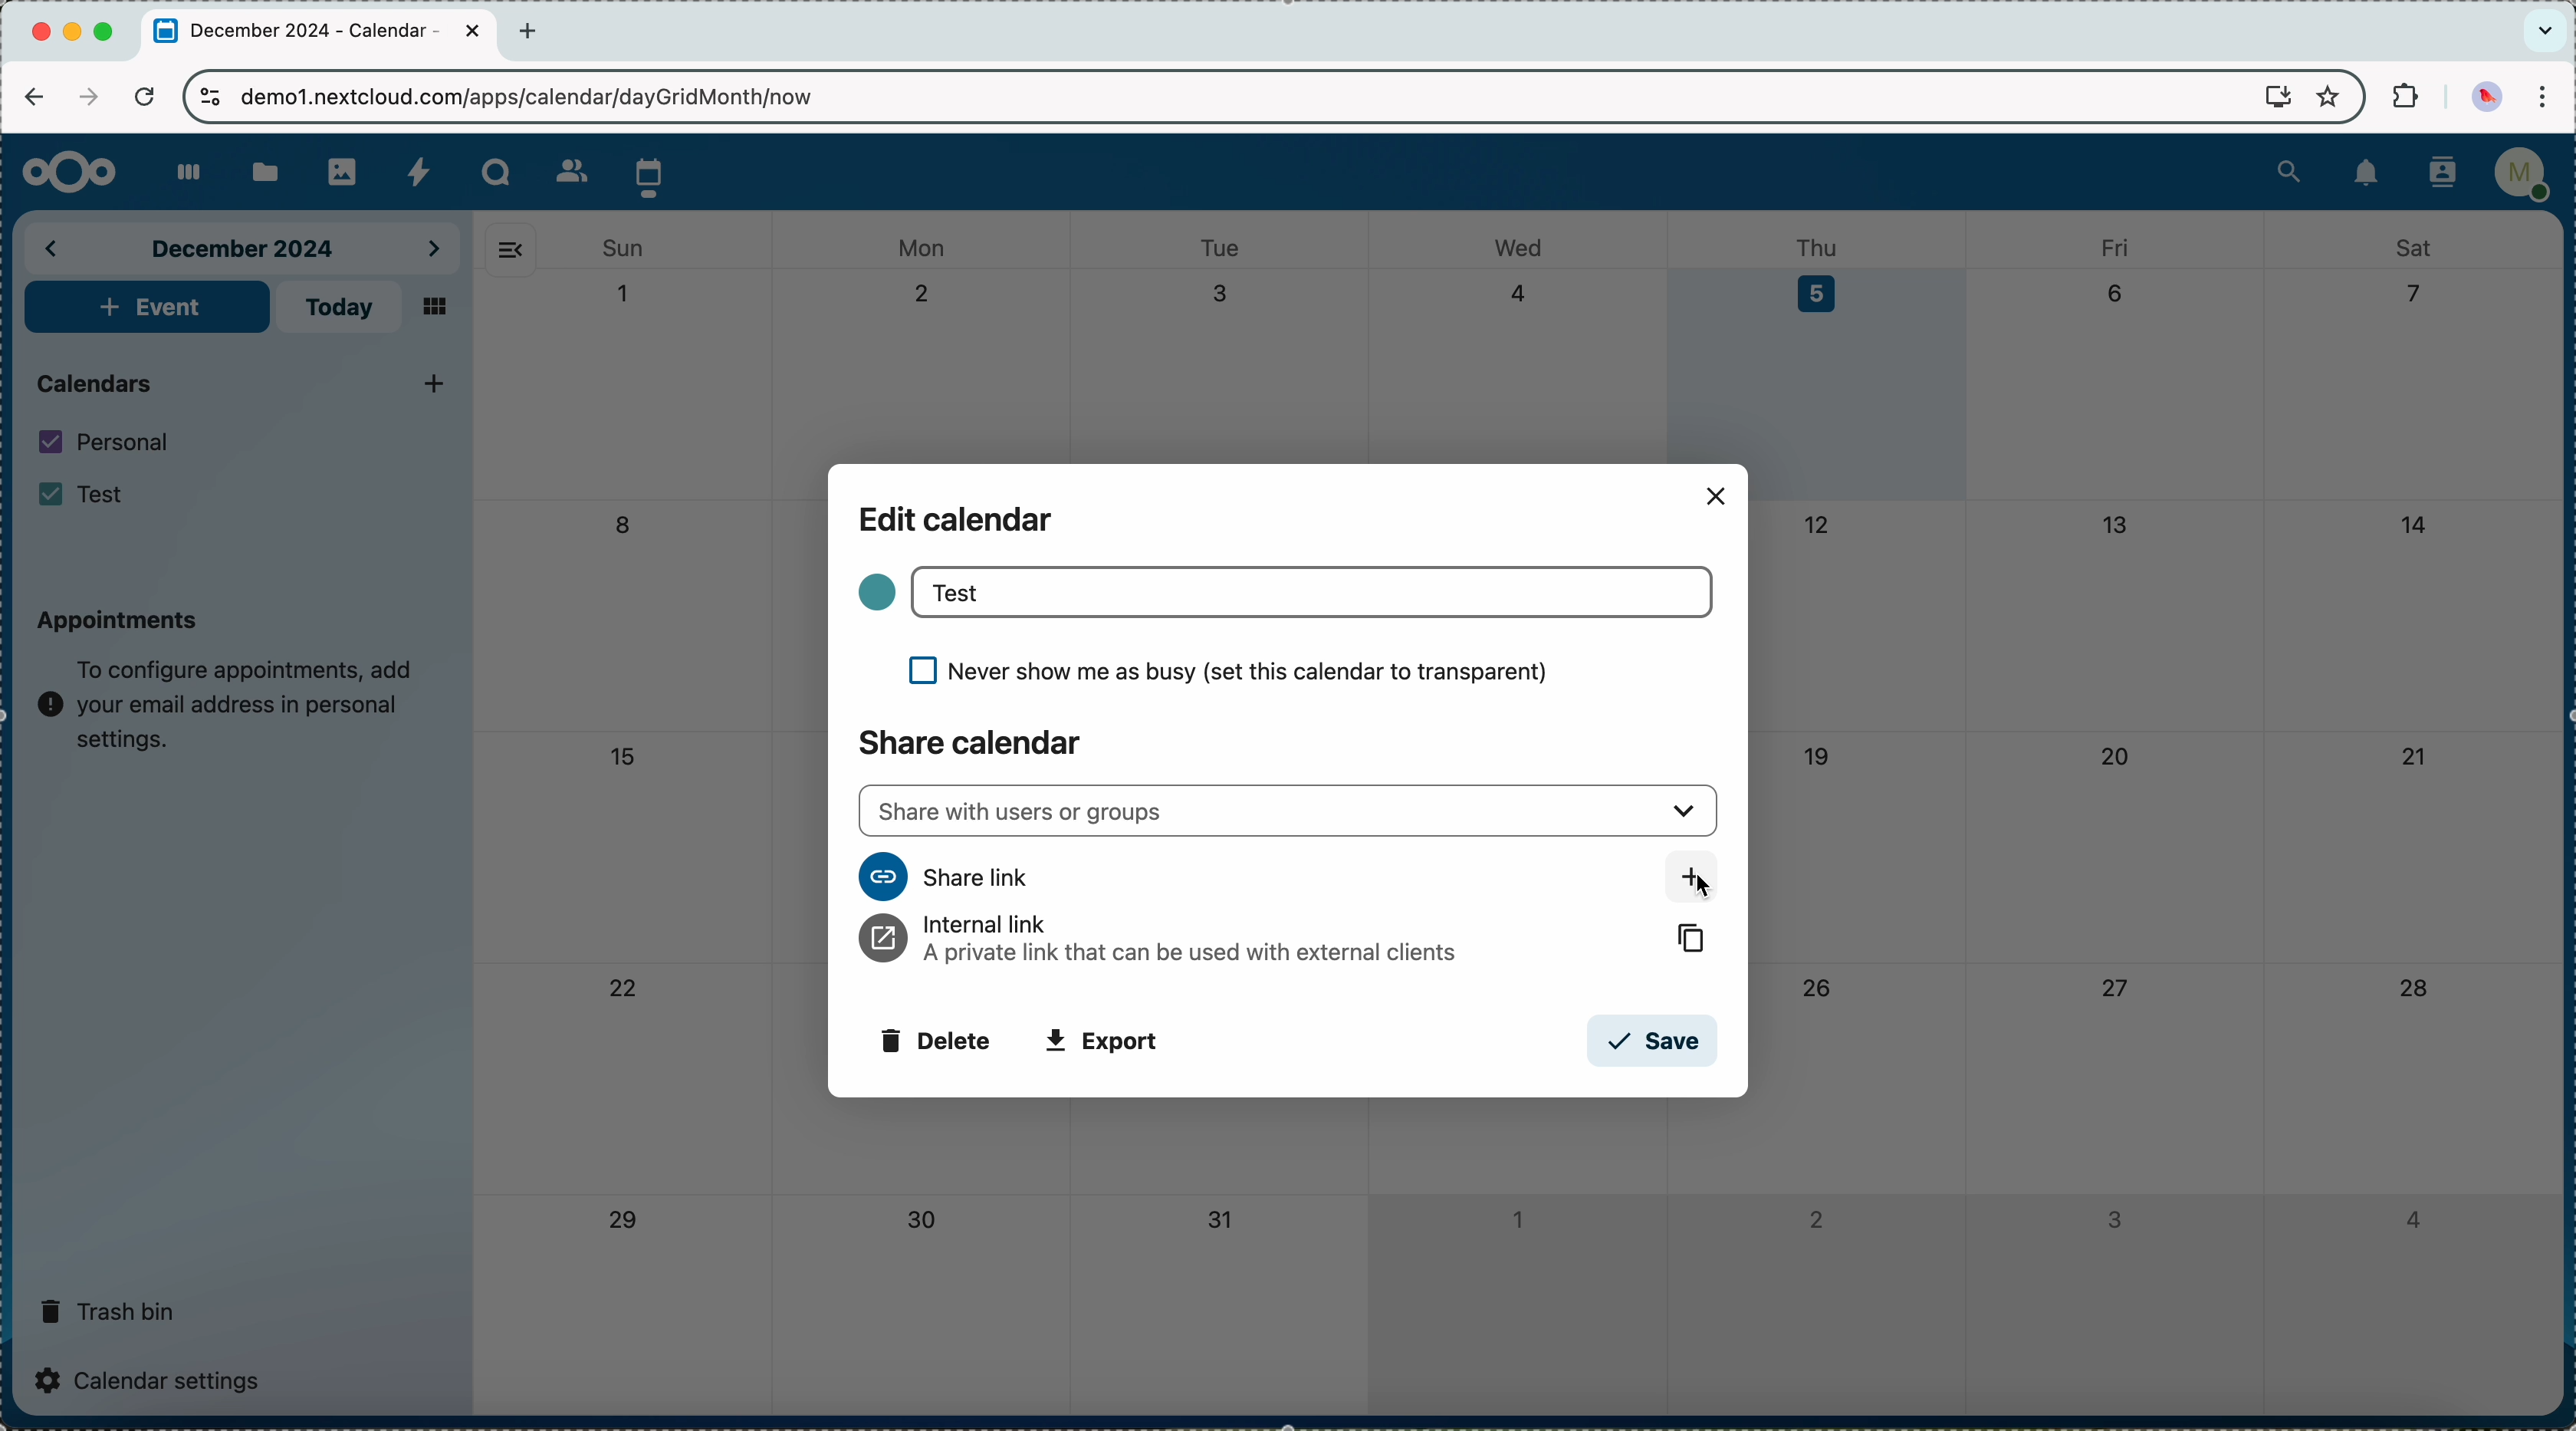 The height and width of the screenshot is (1431, 2576). Describe the element at coordinates (433, 384) in the screenshot. I see `click on add new calendar` at that location.